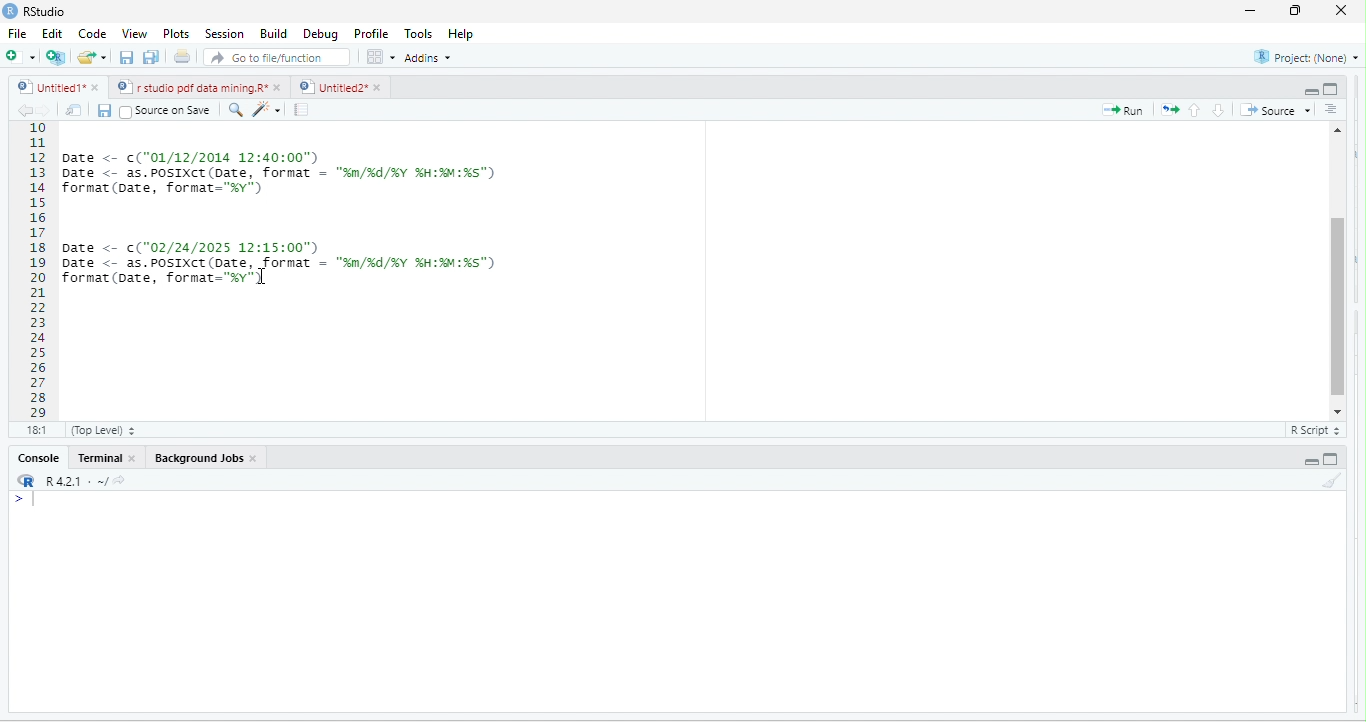  I want to click on show in new window, so click(76, 110).